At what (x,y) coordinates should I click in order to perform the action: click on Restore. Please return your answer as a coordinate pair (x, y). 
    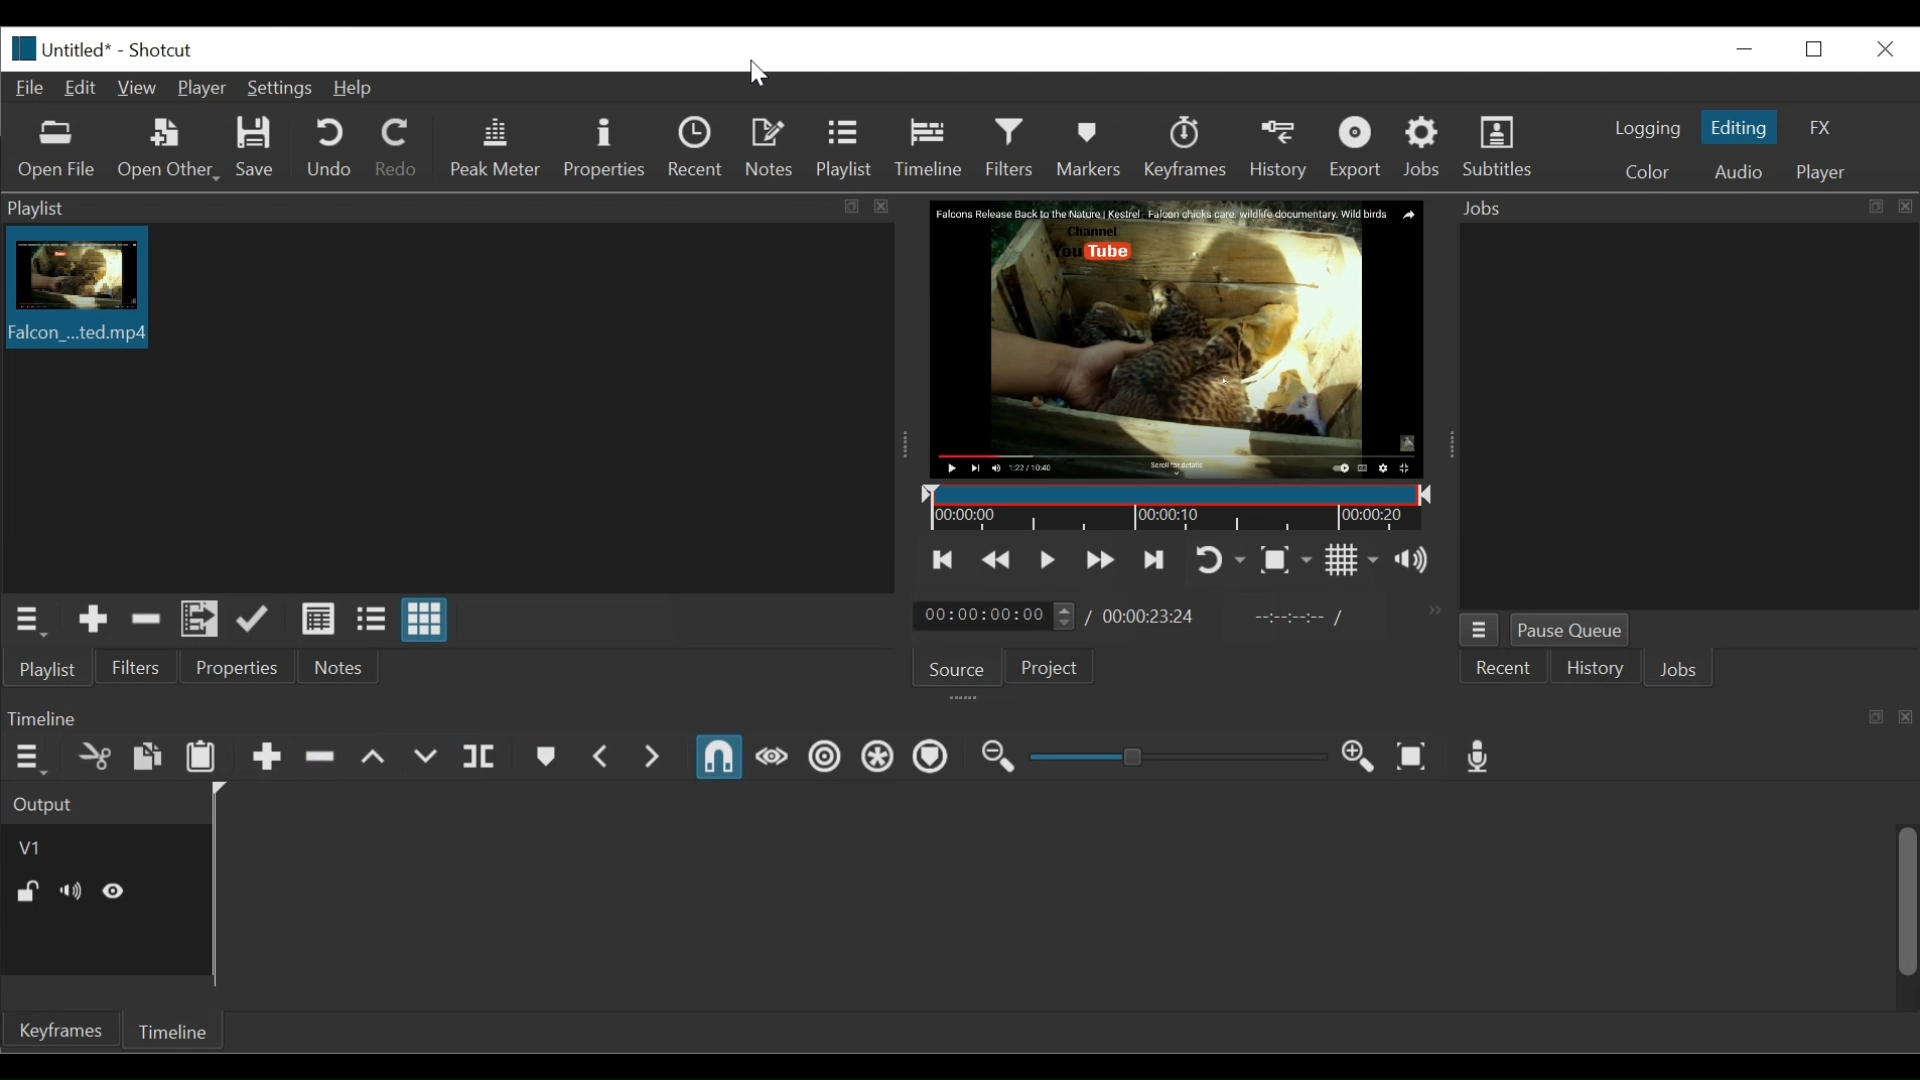
    Looking at the image, I should click on (1810, 49).